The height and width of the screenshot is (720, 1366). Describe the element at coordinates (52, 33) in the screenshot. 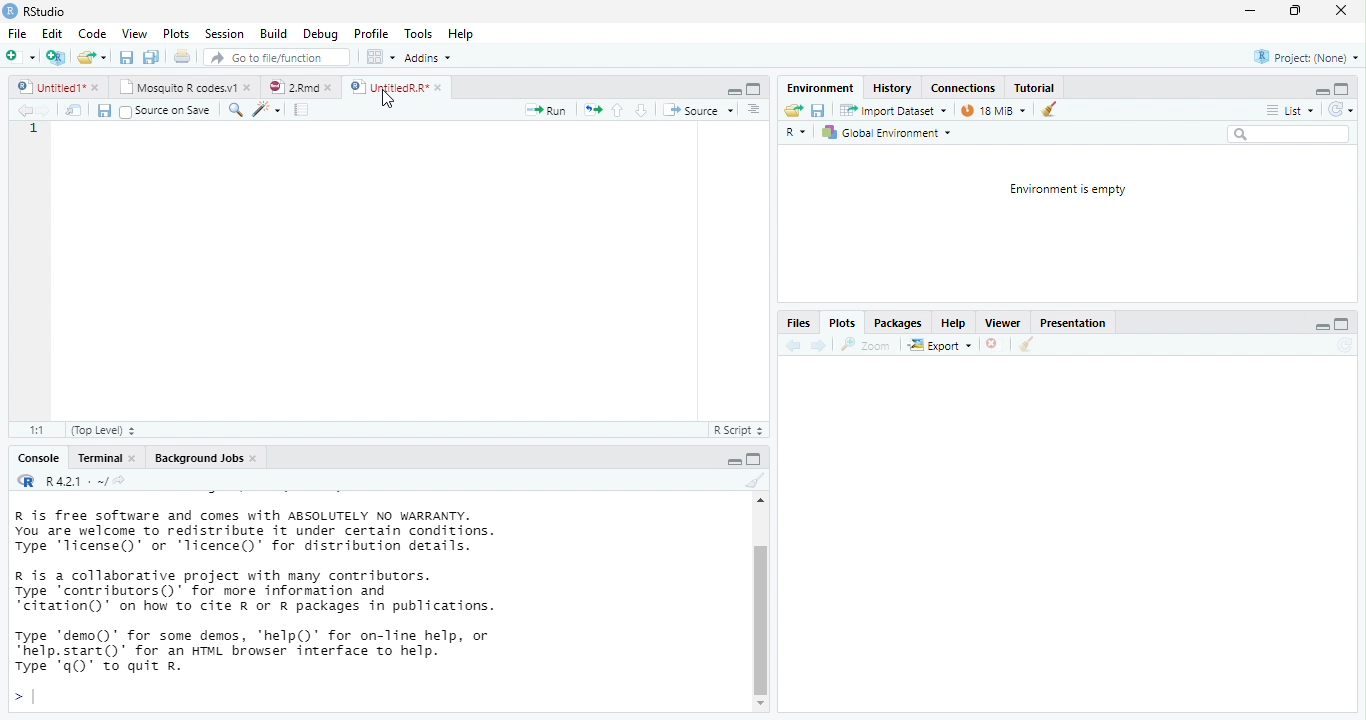

I see `Edit` at that location.